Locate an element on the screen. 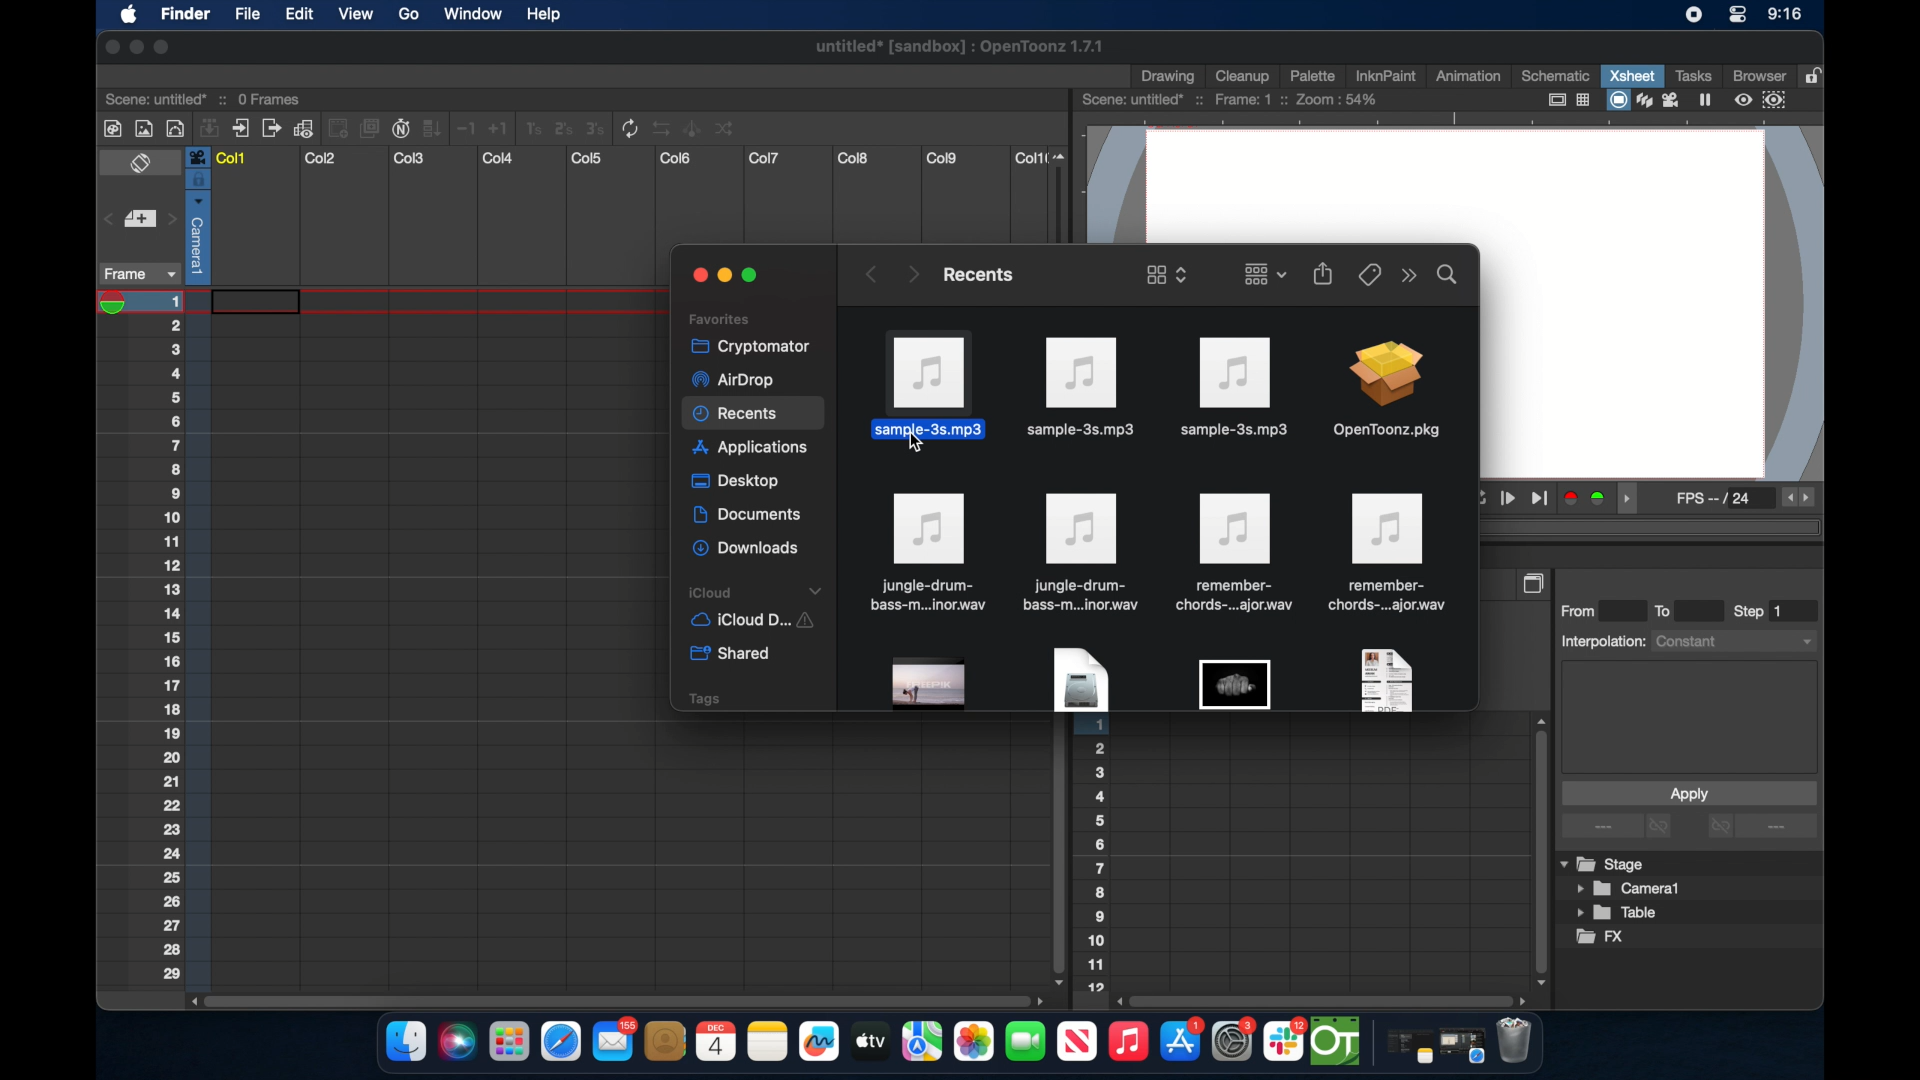 The height and width of the screenshot is (1080, 1920). scene is located at coordinates (1231, 100).